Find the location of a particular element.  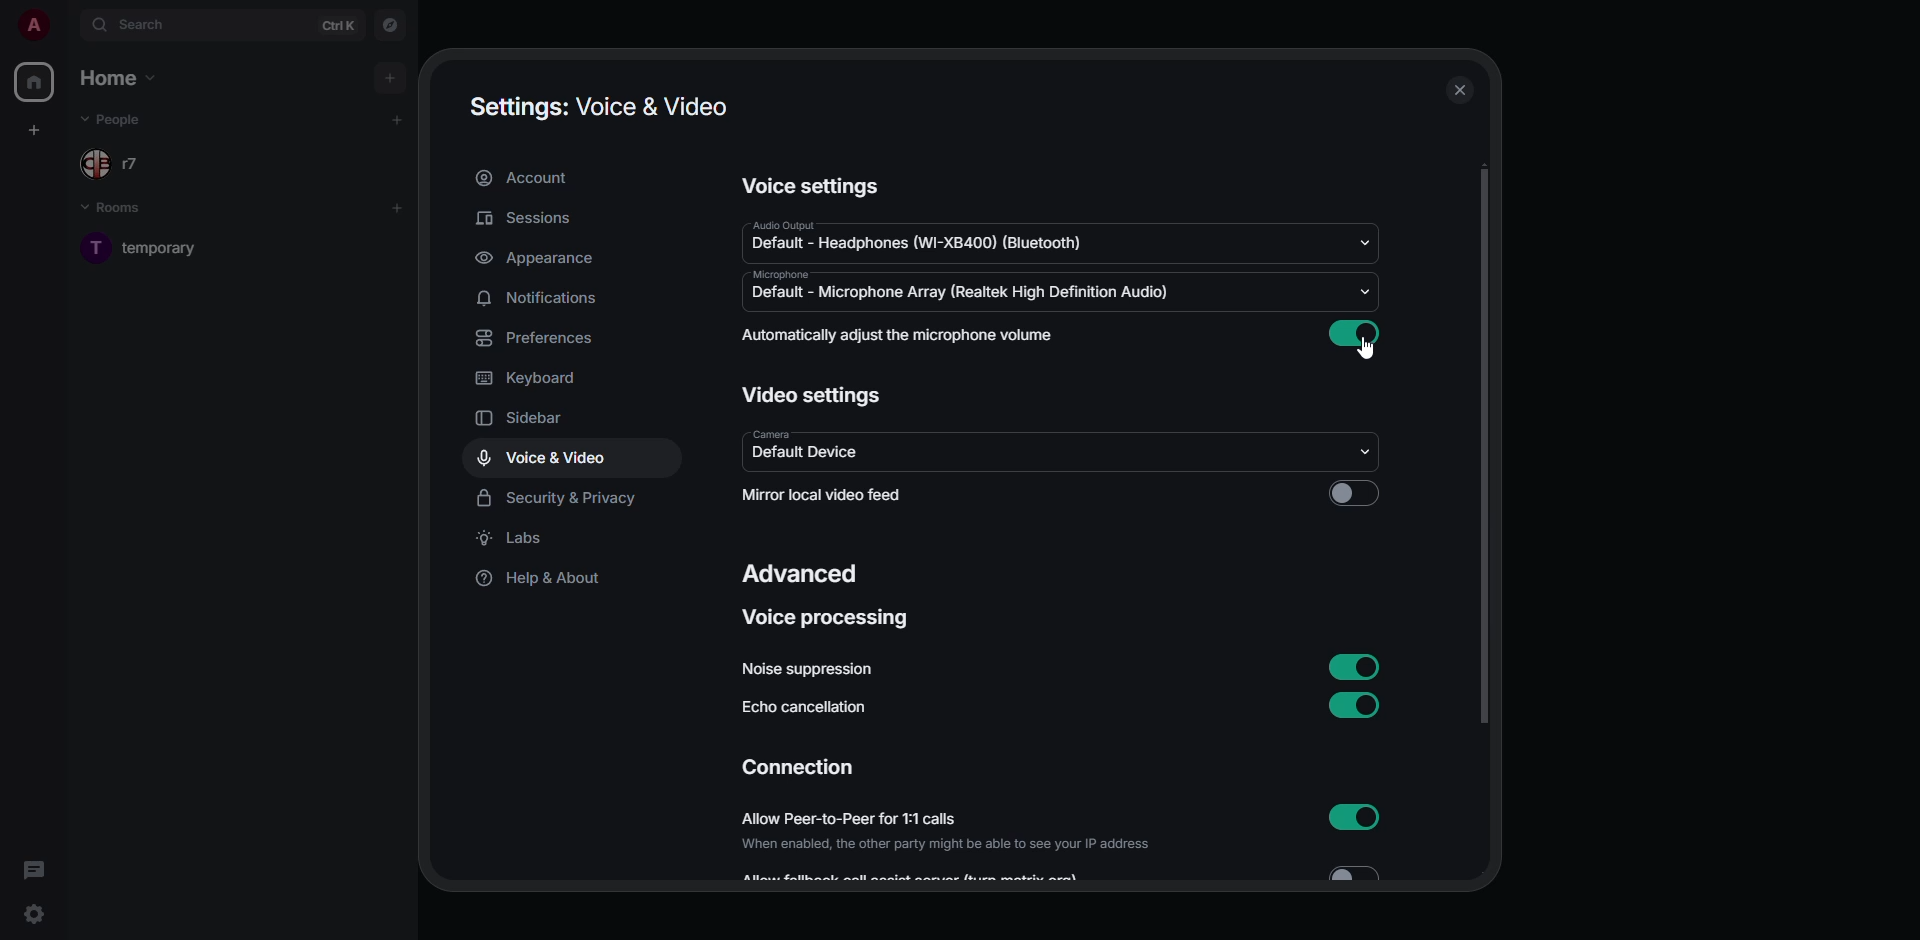

create space is located at coordinates (36, 130).